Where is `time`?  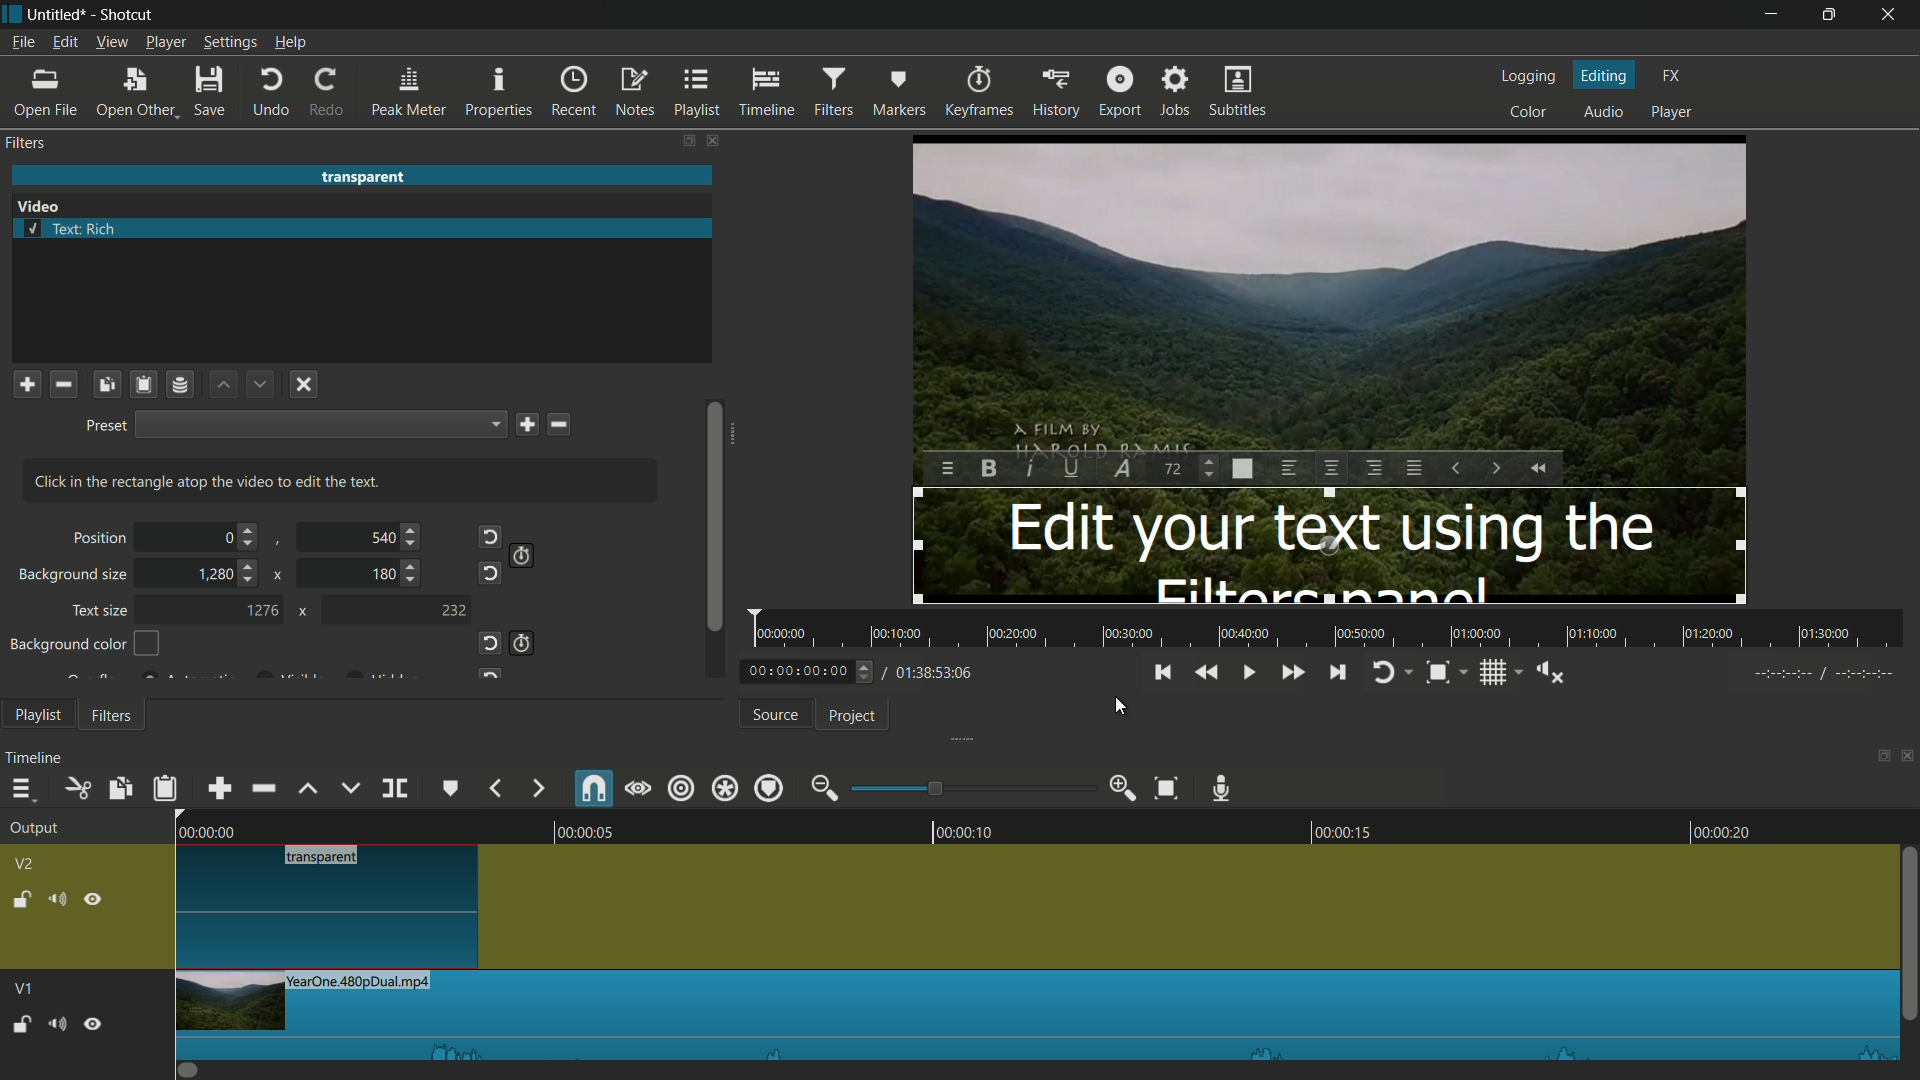
time is located at coordinates (856, 670).